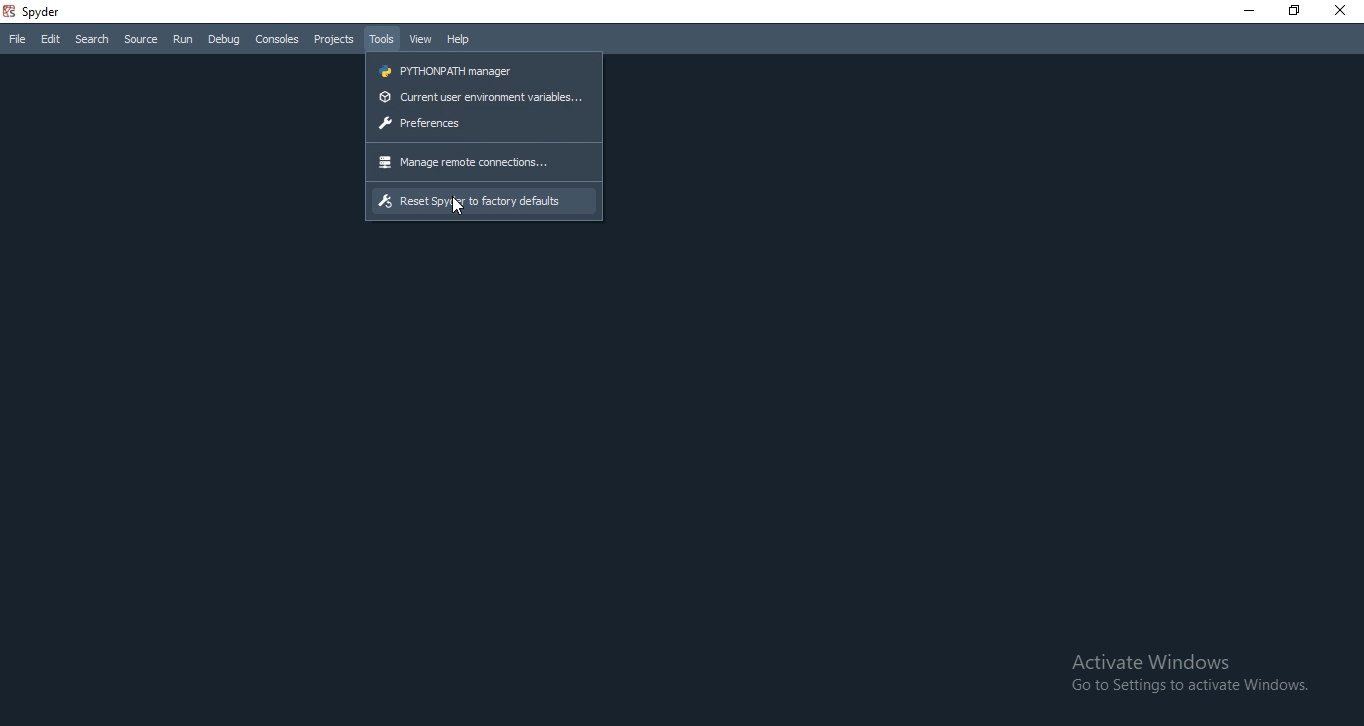 This screenshot has width=1364, height=726. Describe the element at coordinates (420, 41) in the screenshot. I see `View` at that location.